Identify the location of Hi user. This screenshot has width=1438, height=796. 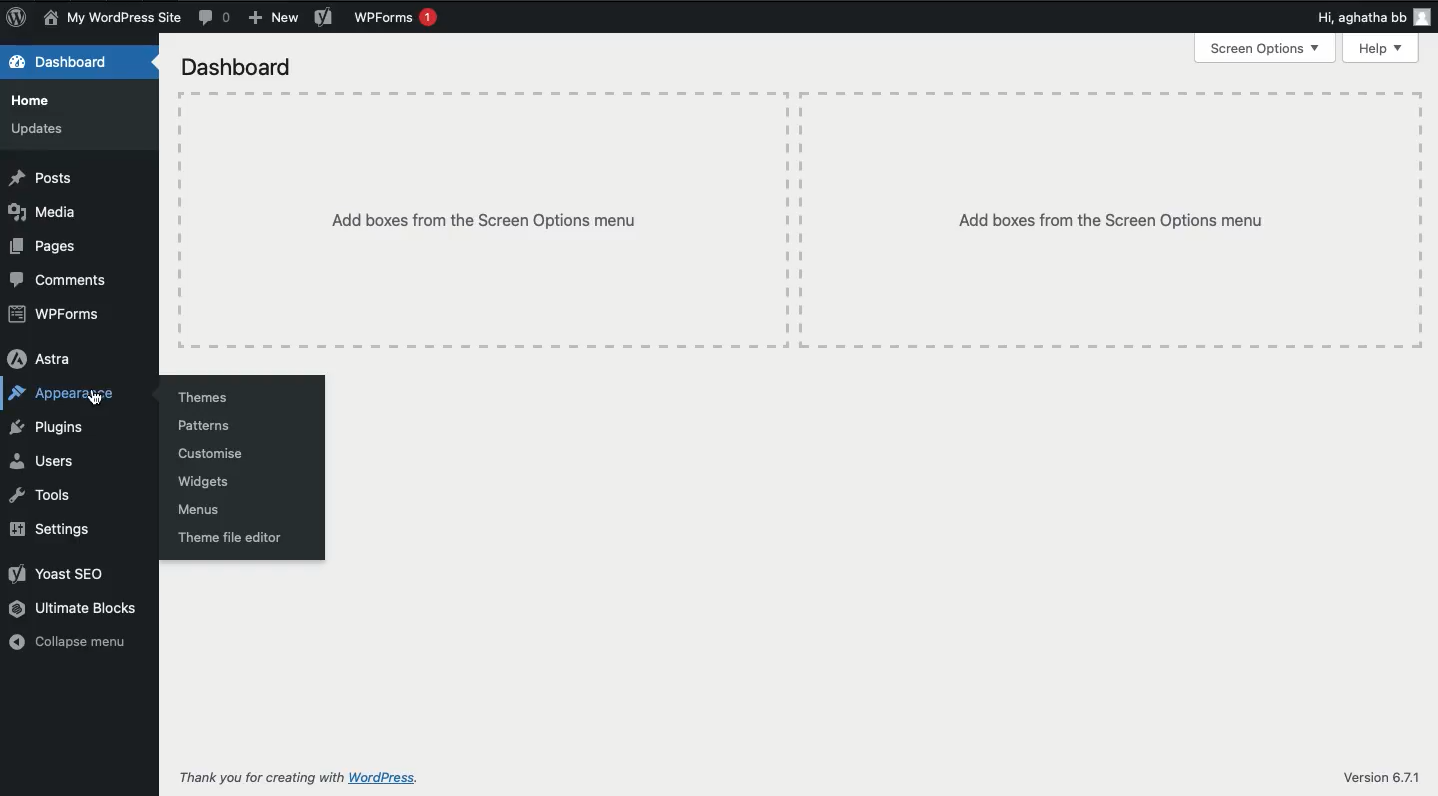
(1375, 16).